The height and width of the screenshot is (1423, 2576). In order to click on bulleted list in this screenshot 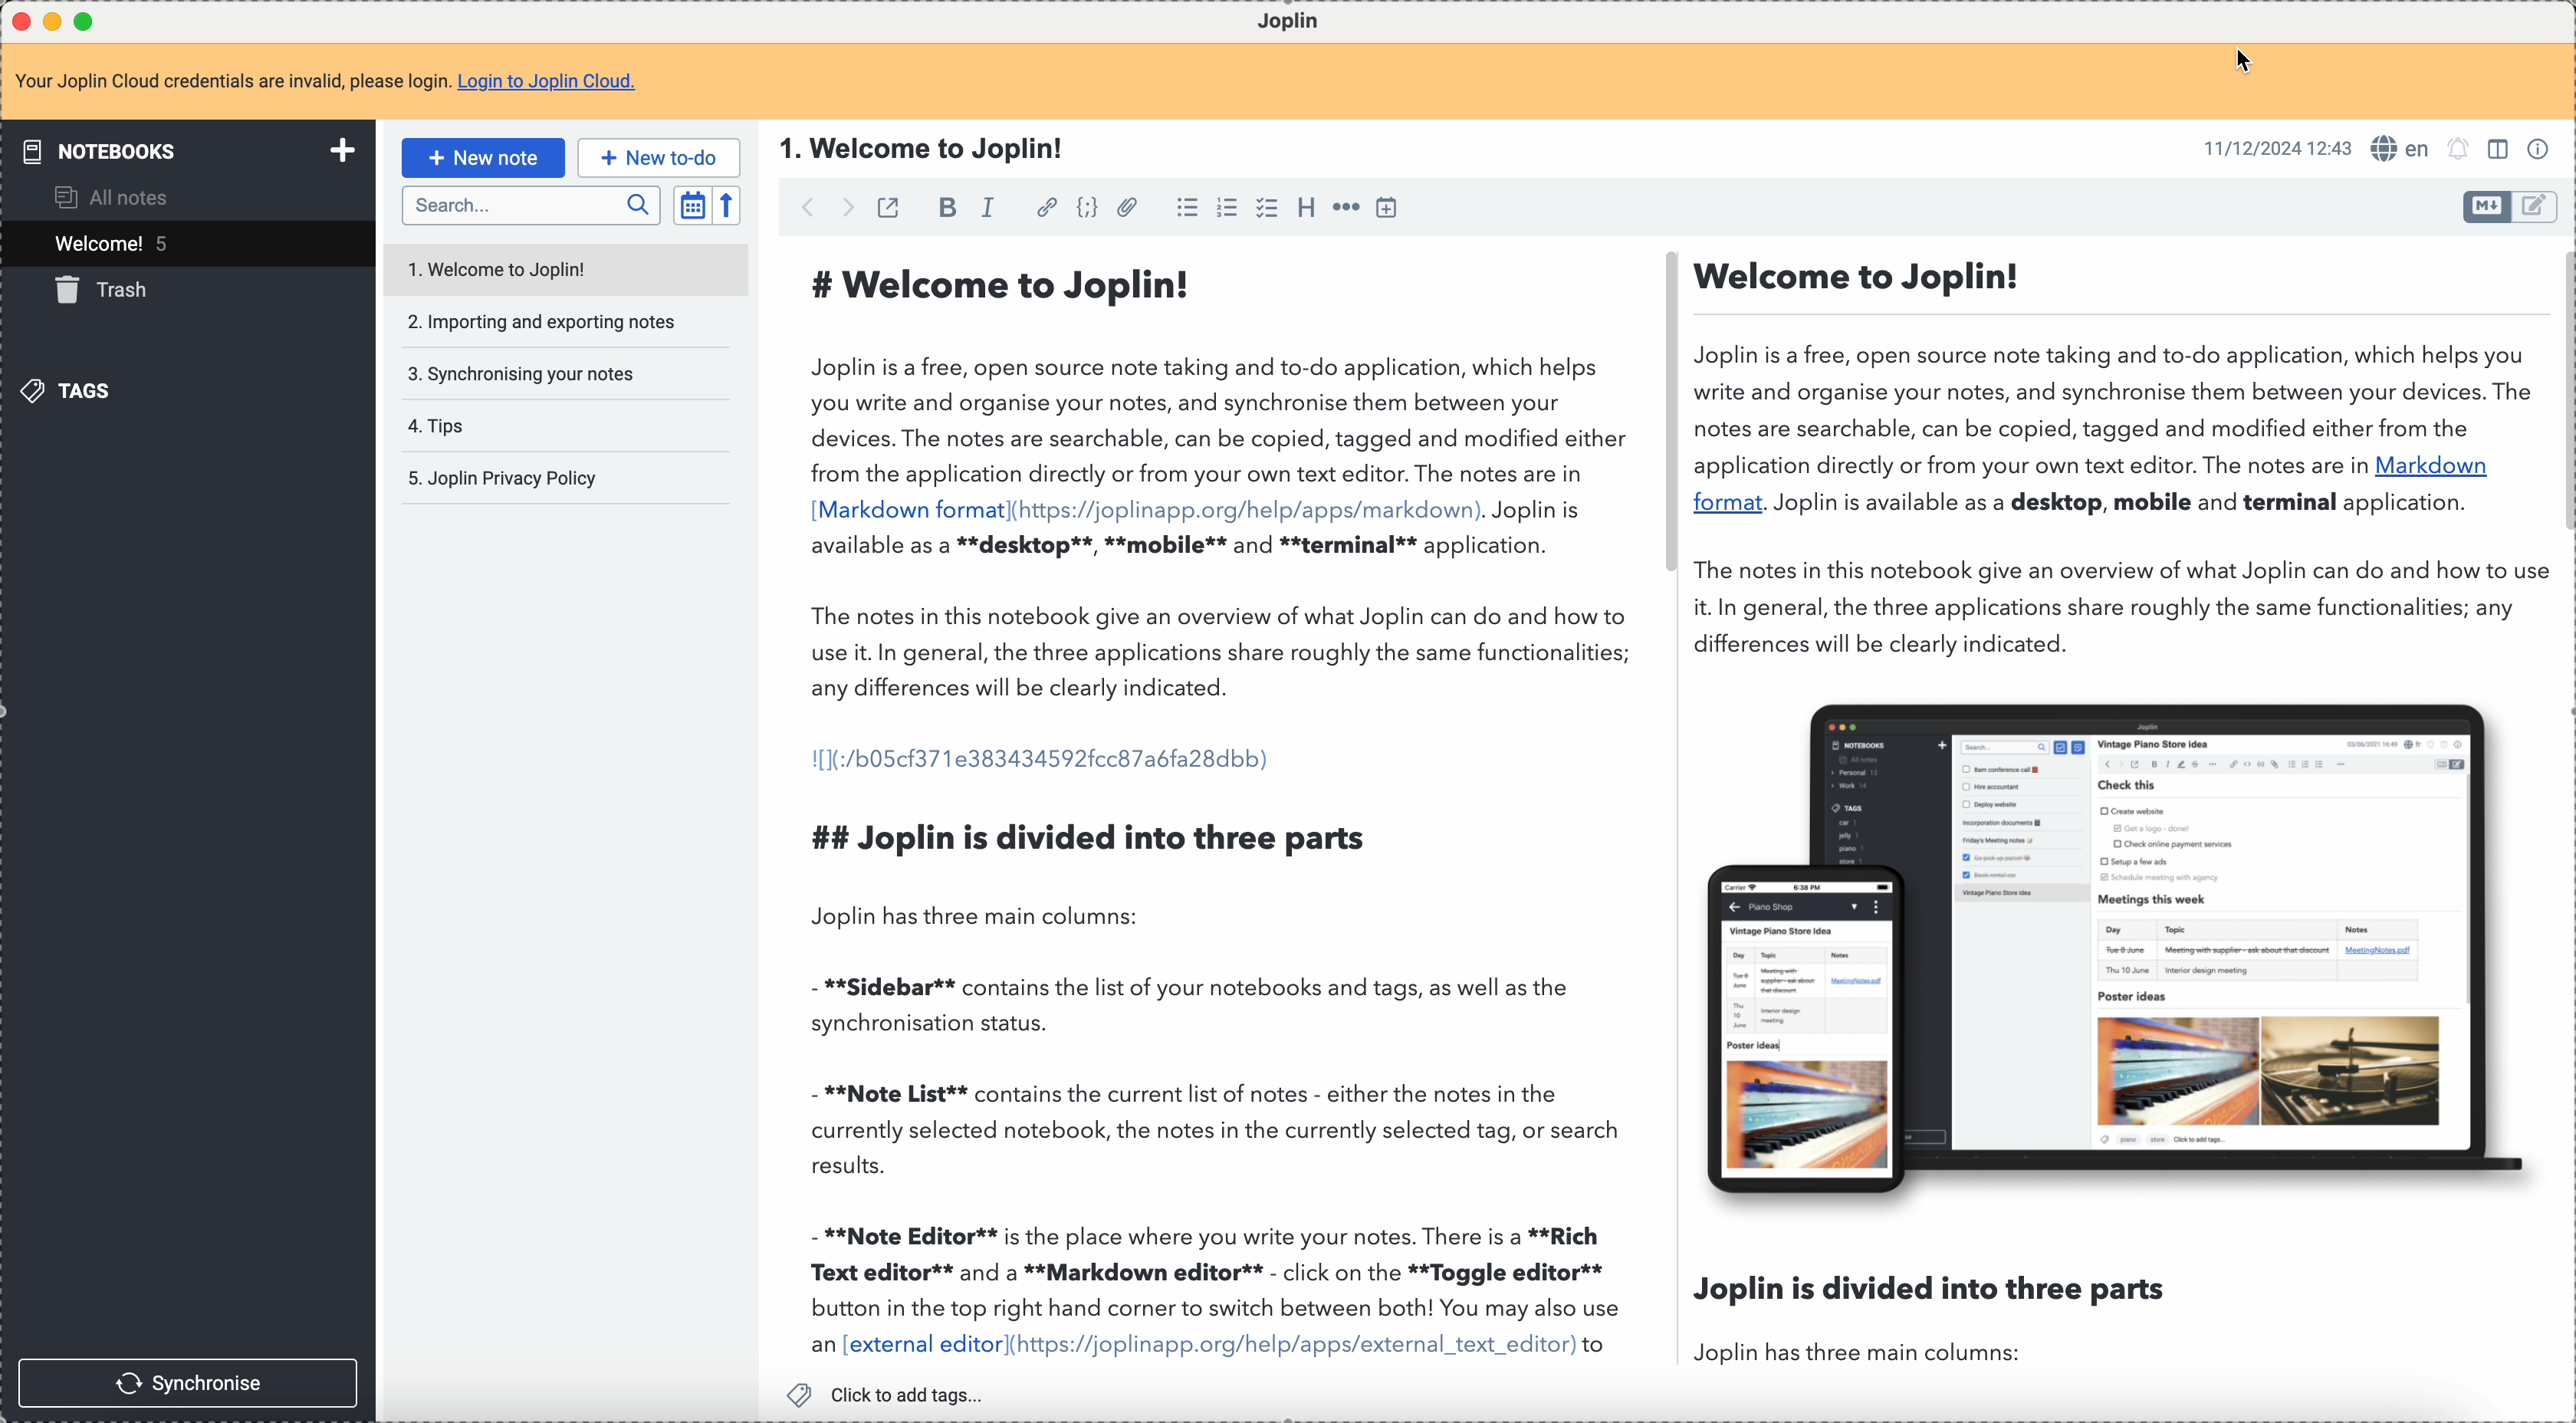, I will do `click(1185, 205)`.